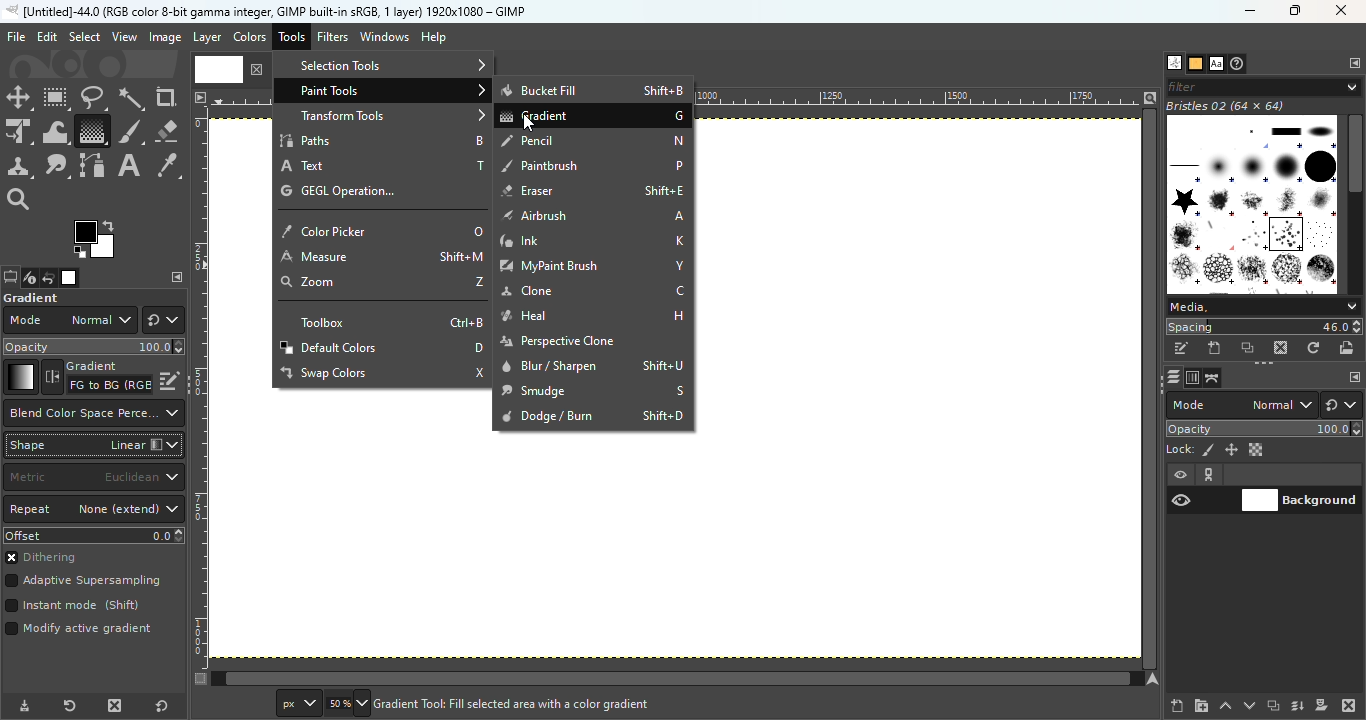 This screenshot has width=1366, height=720. I want to click on Crop tool, so click(166, 97).